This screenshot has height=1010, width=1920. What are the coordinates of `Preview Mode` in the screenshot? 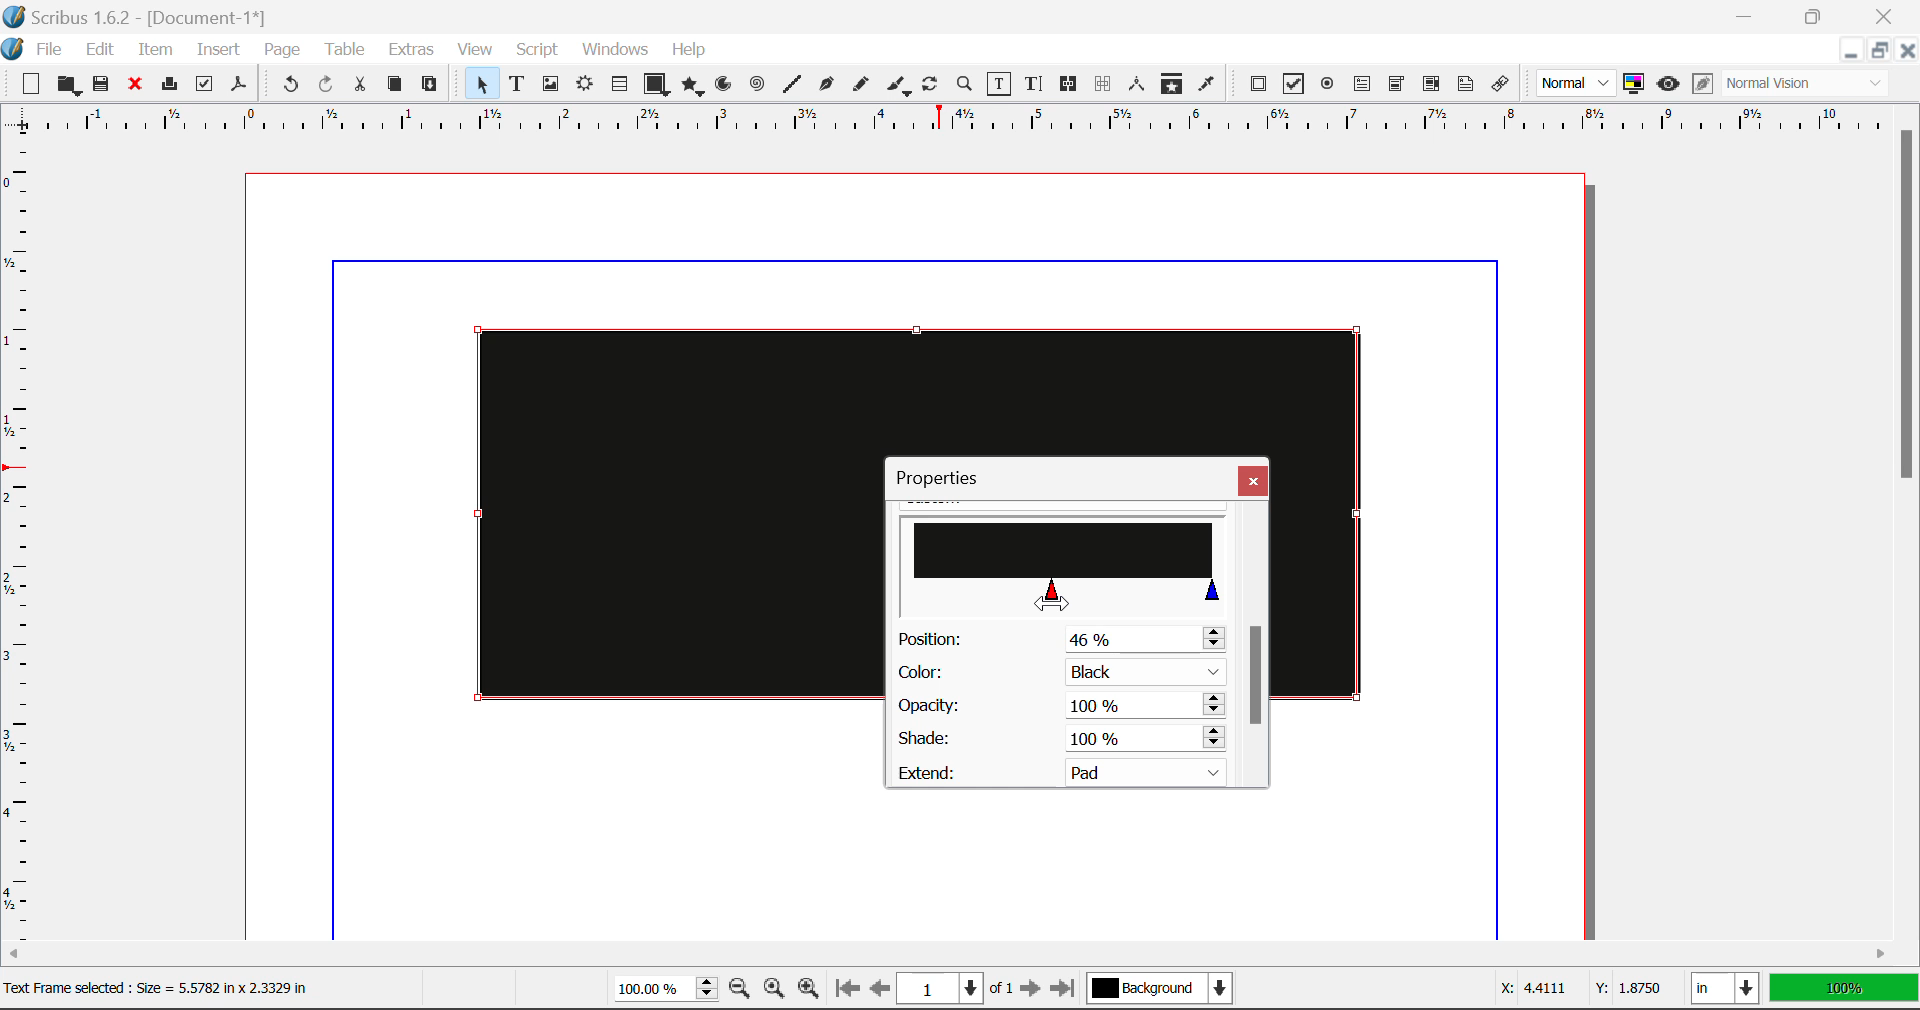 It's located at (1576, 83).